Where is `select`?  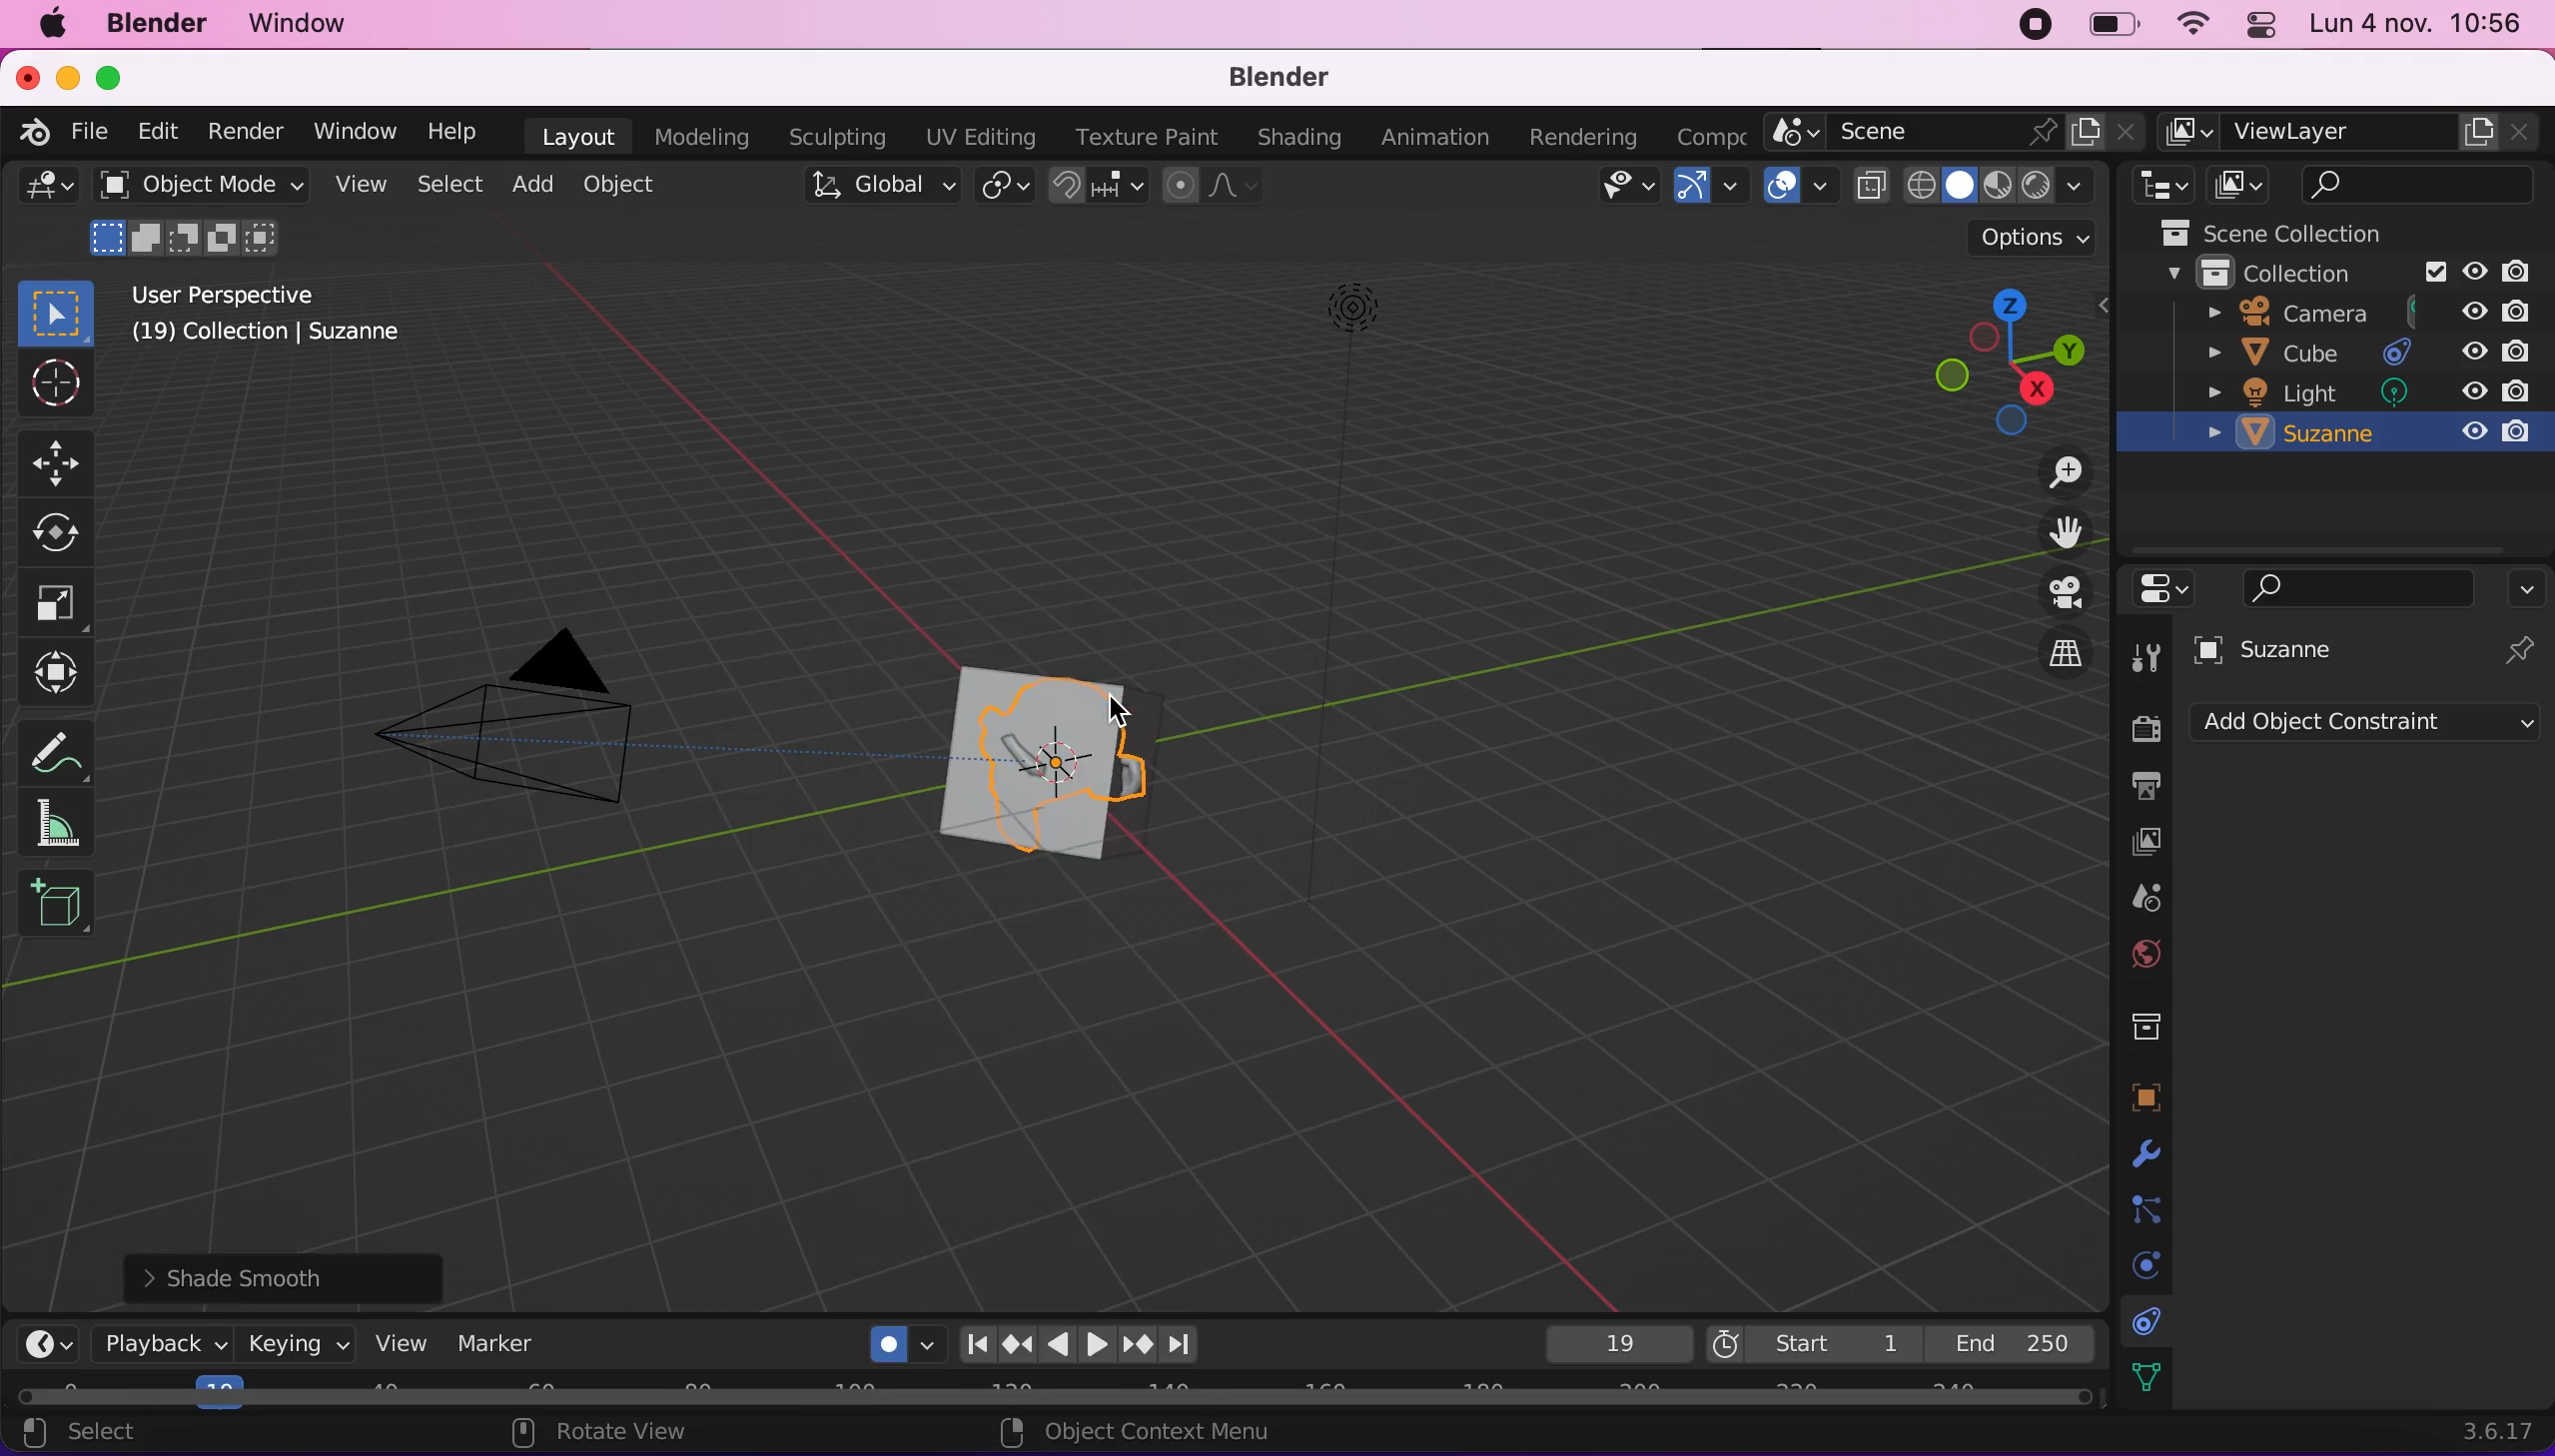
select is located at coordinates (104, 1435).